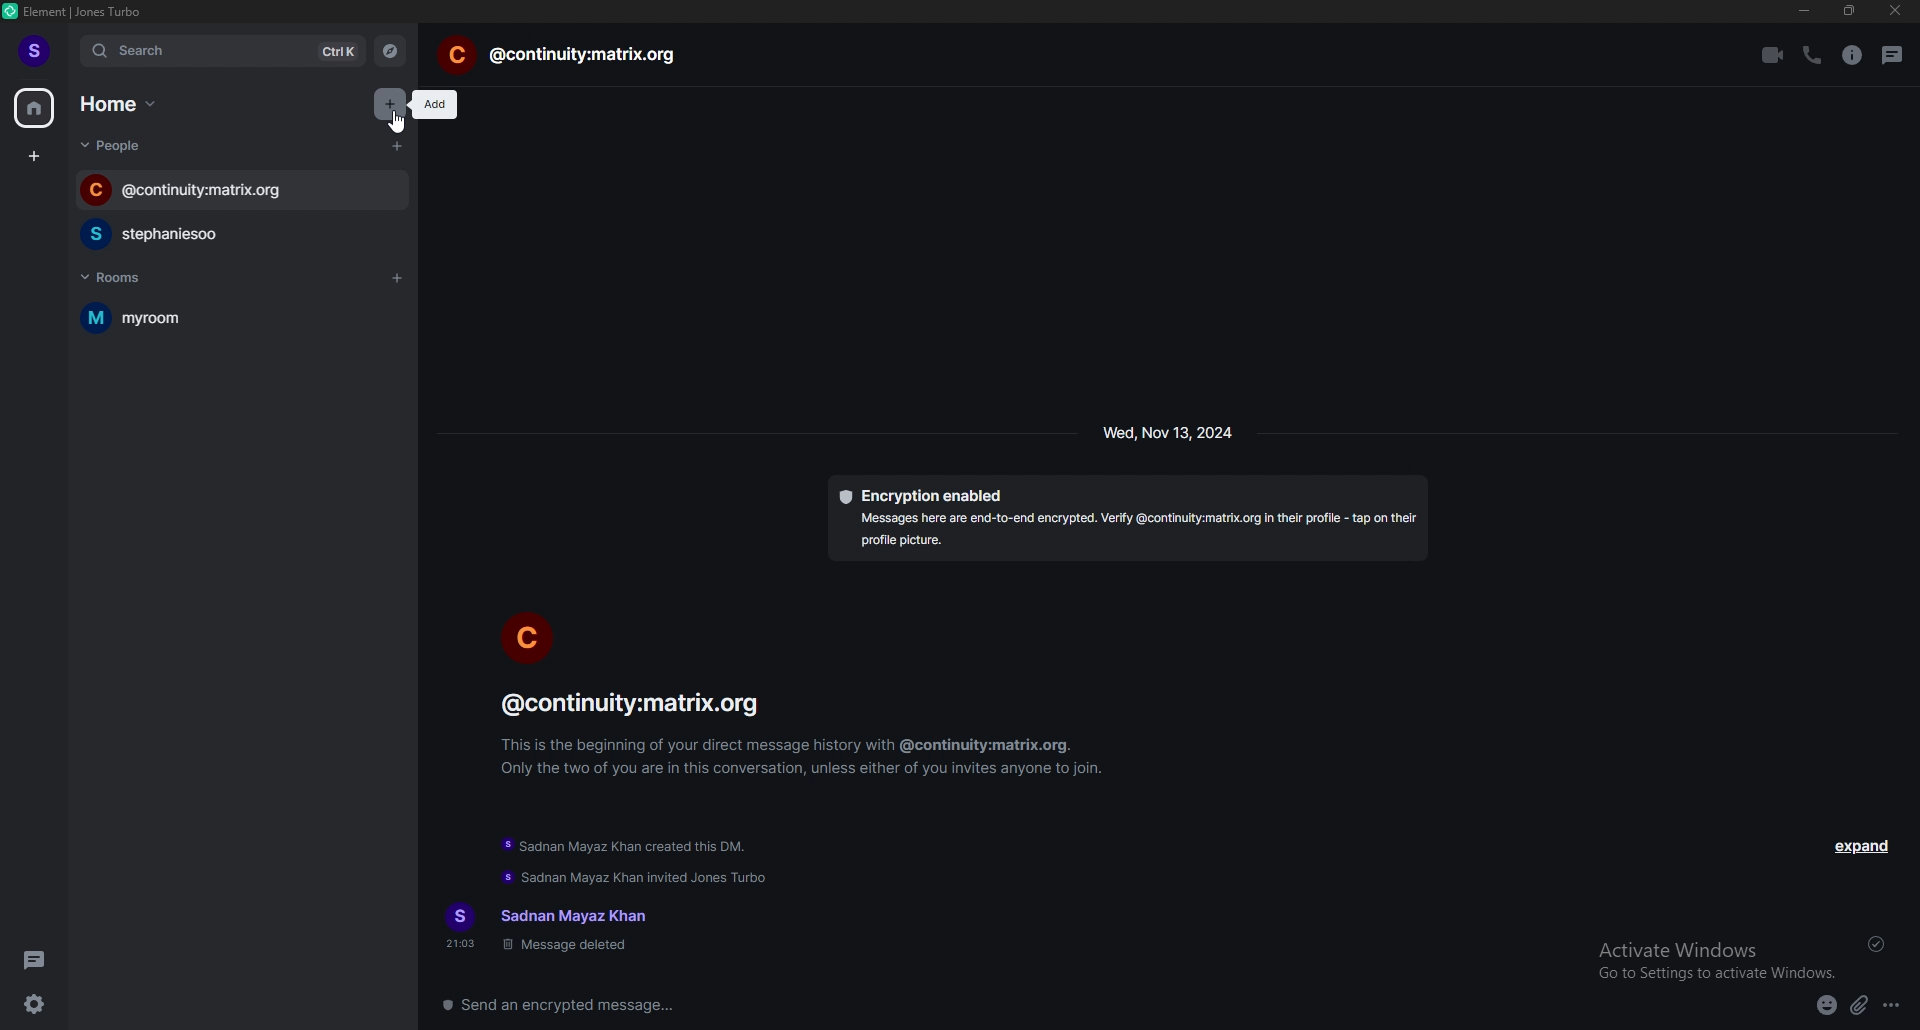 The width and height of the screenshot is (1920, 1030). I want to click on info, so click(807, 732).